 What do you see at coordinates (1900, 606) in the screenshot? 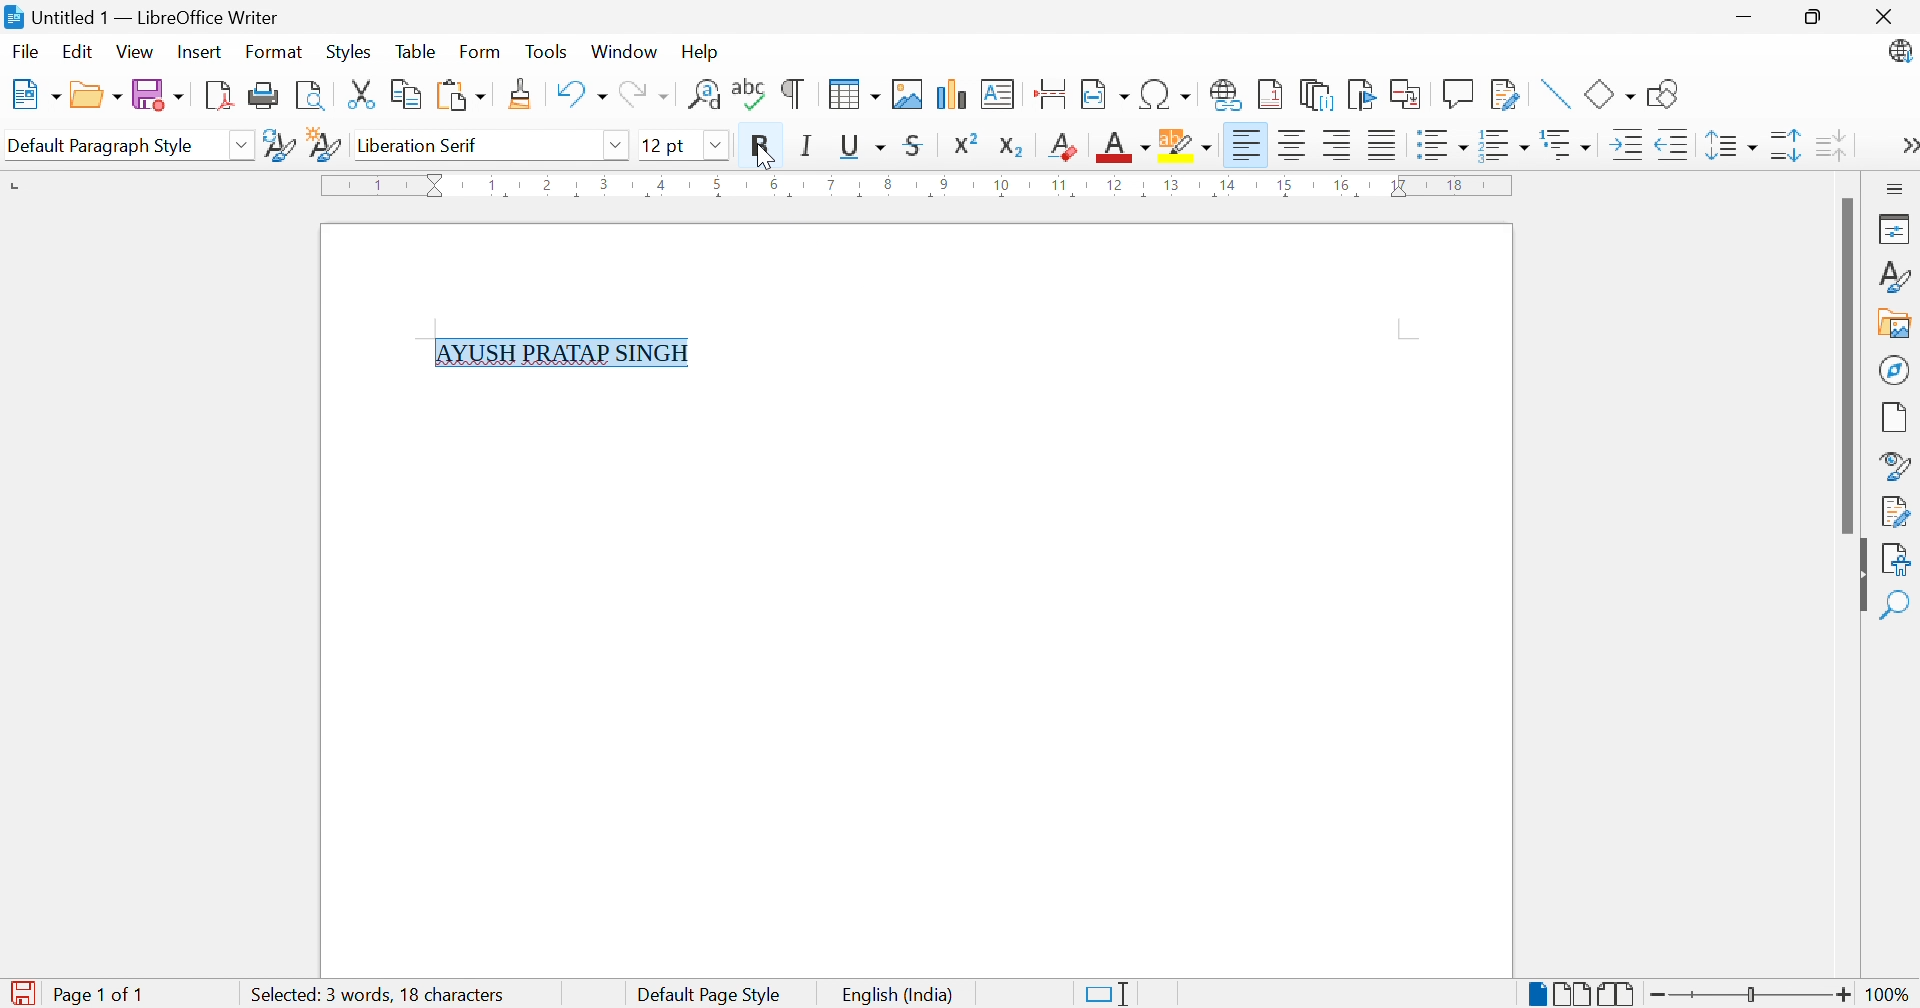
I see `Find` at bounding box center [1900, 606].